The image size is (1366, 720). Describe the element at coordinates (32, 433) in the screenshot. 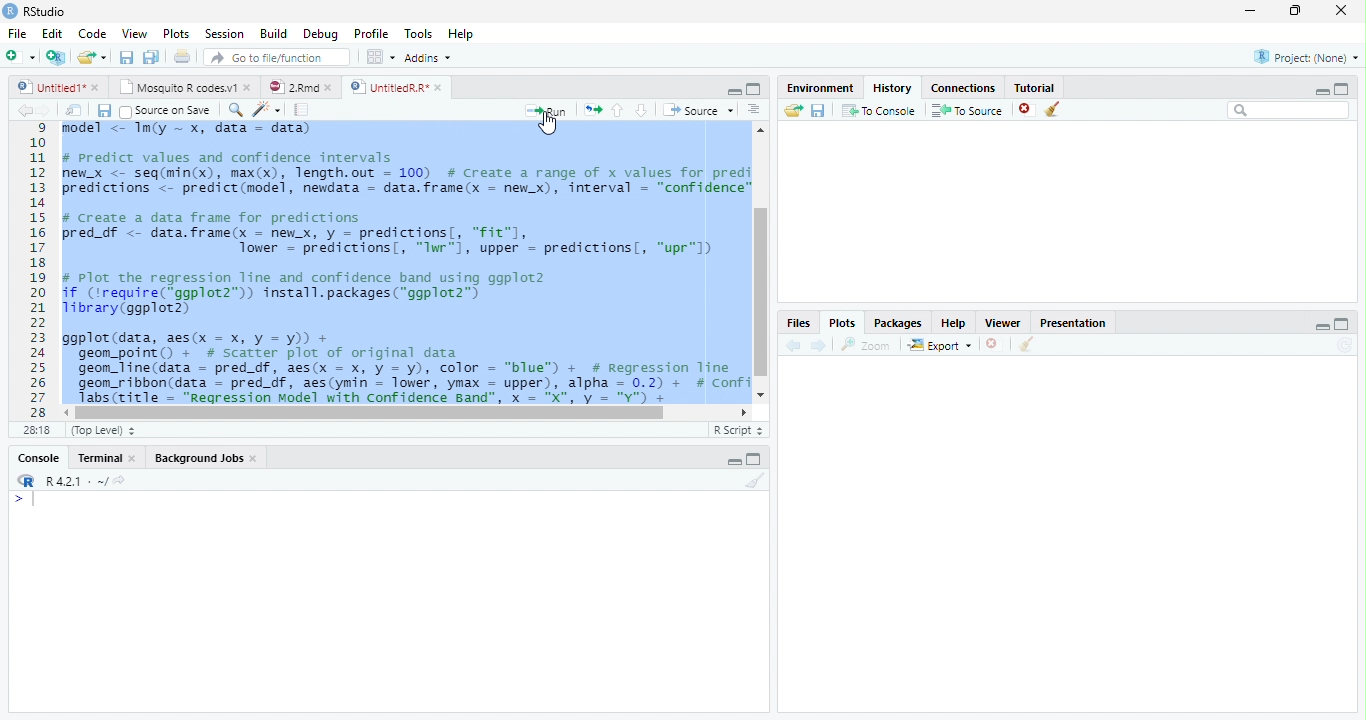

I see `1:1` at that location.